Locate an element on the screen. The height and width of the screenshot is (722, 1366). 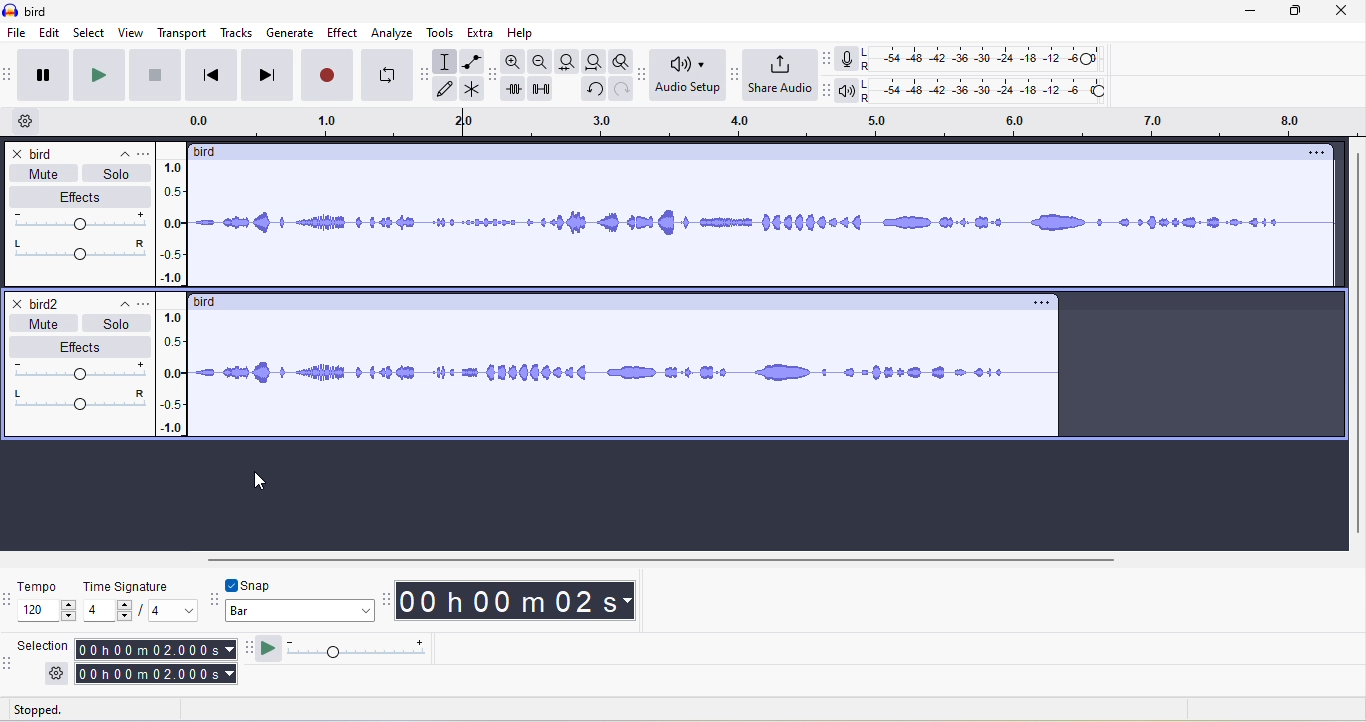
00 h 00 m 02.000 s is located at coordinates (155, 674).